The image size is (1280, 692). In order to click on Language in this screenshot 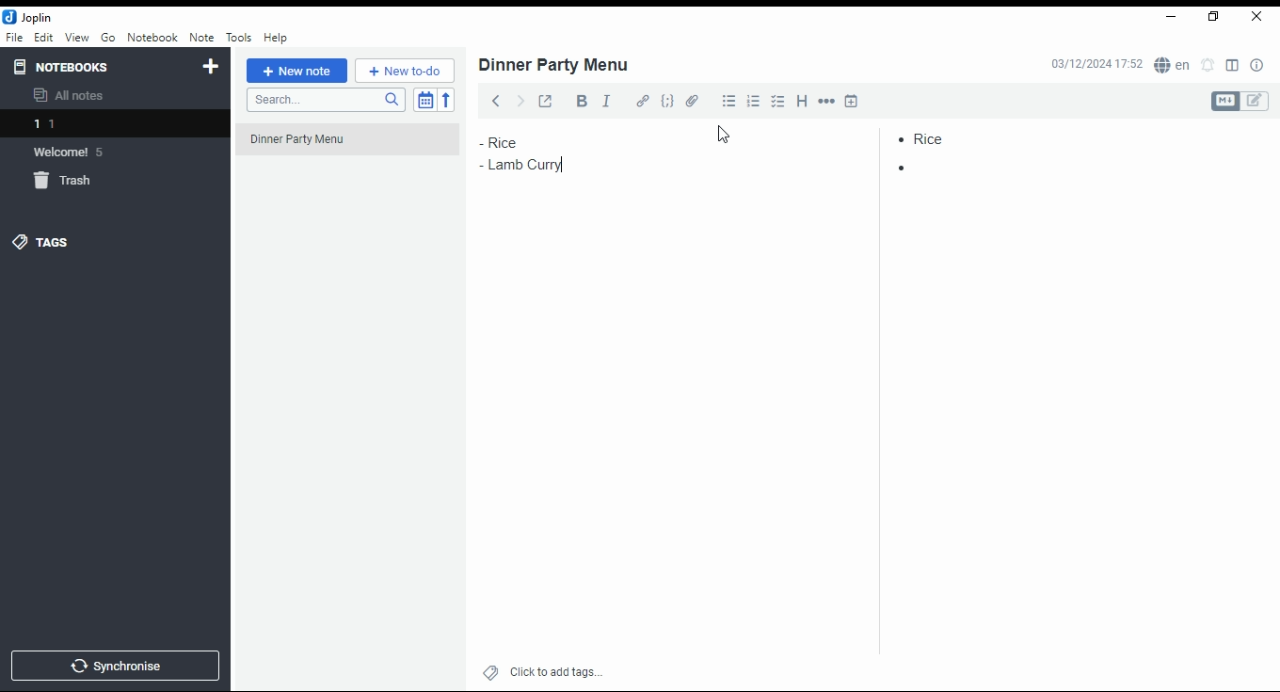, I will do `click(1171, 65)`.